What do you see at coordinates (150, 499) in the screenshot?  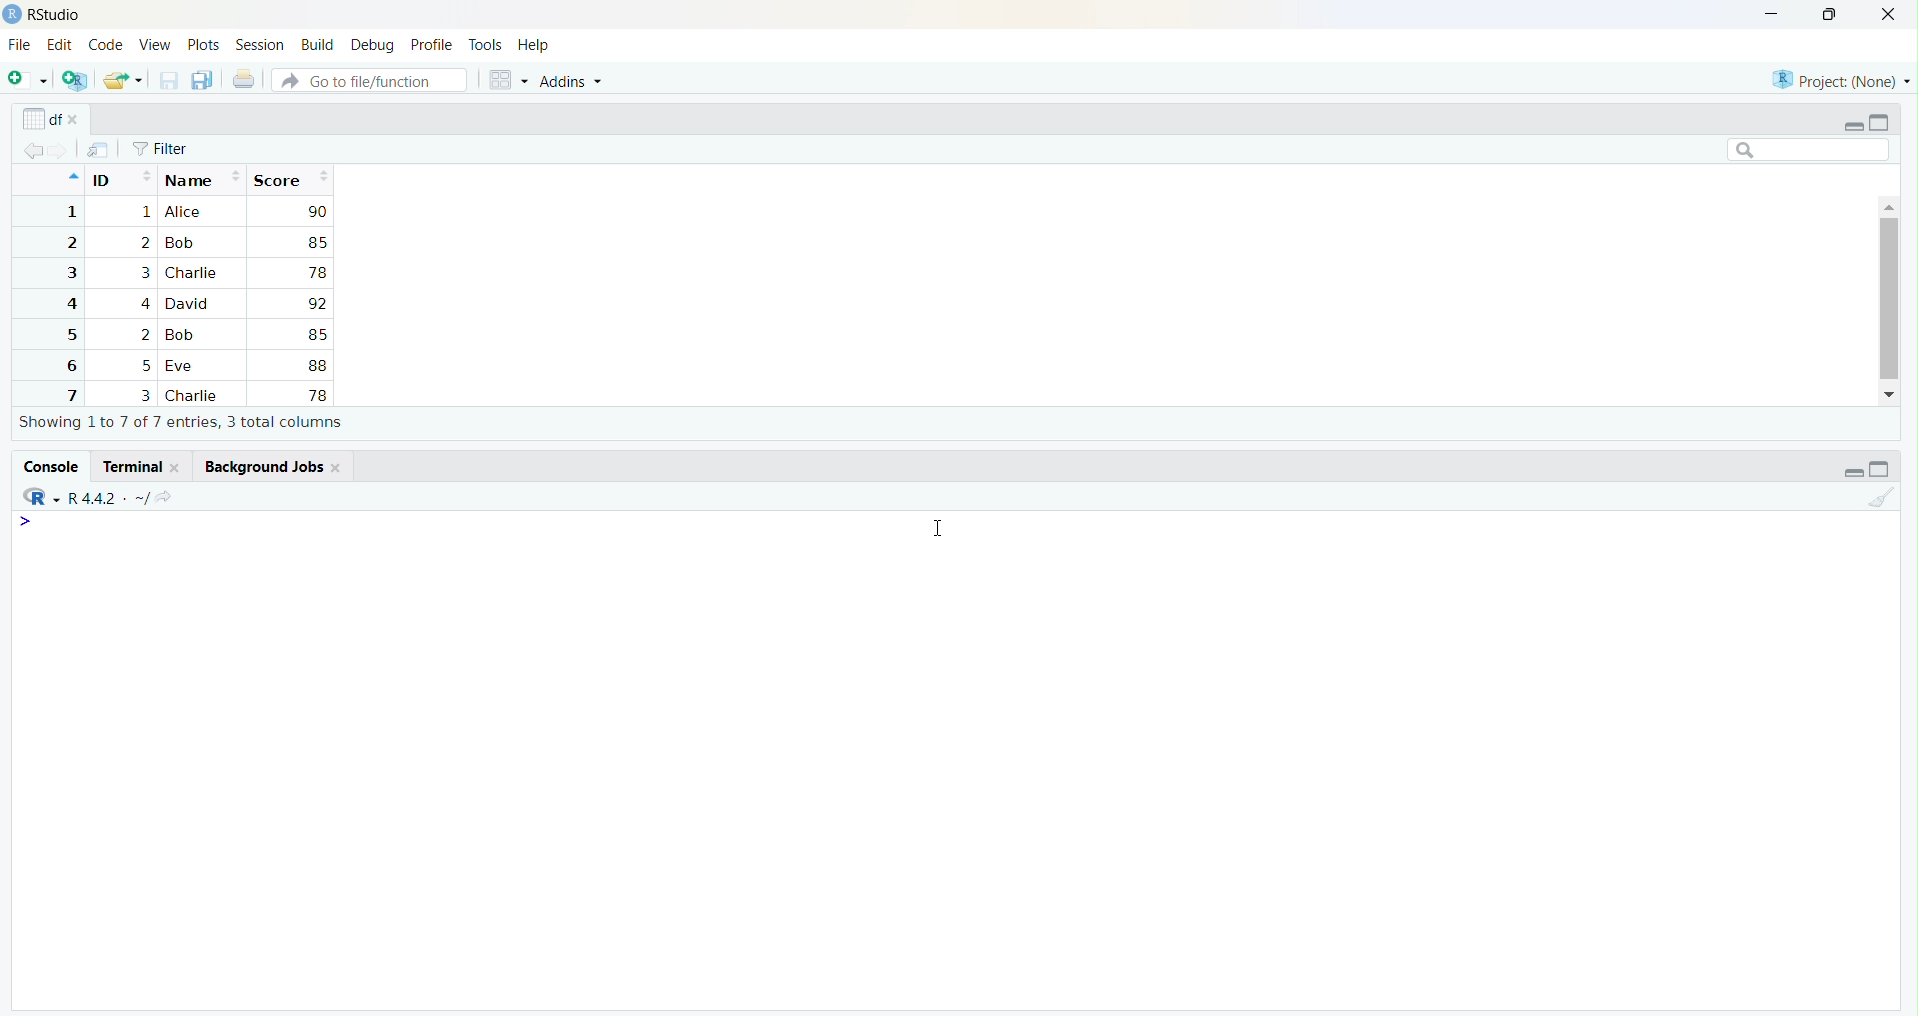 I see `. ~/>` at bounding box center [150, 499].